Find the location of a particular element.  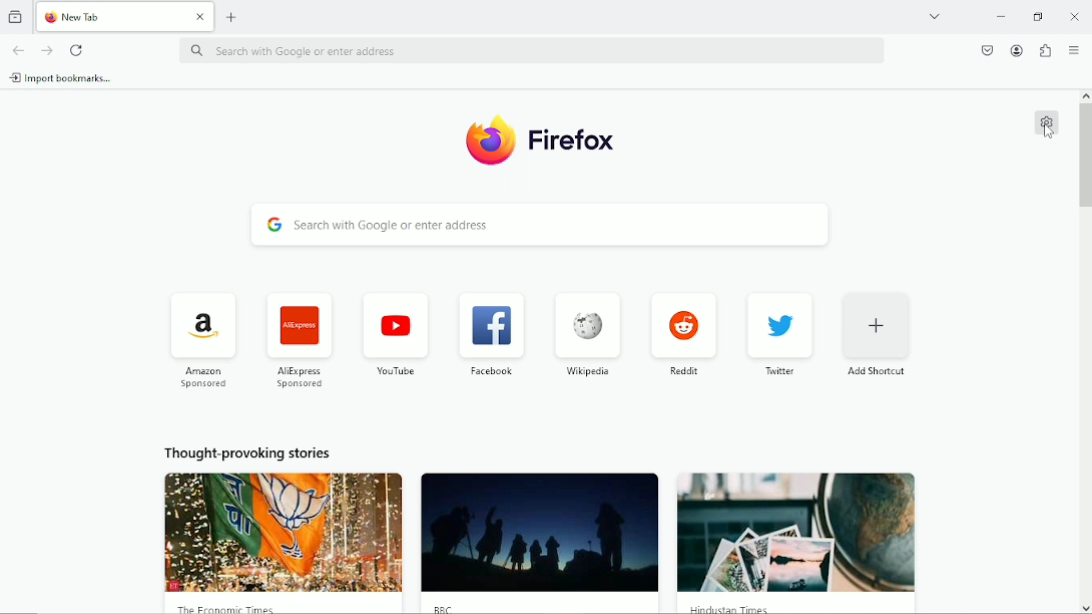

Go forward is located at coordinates (46, 50).